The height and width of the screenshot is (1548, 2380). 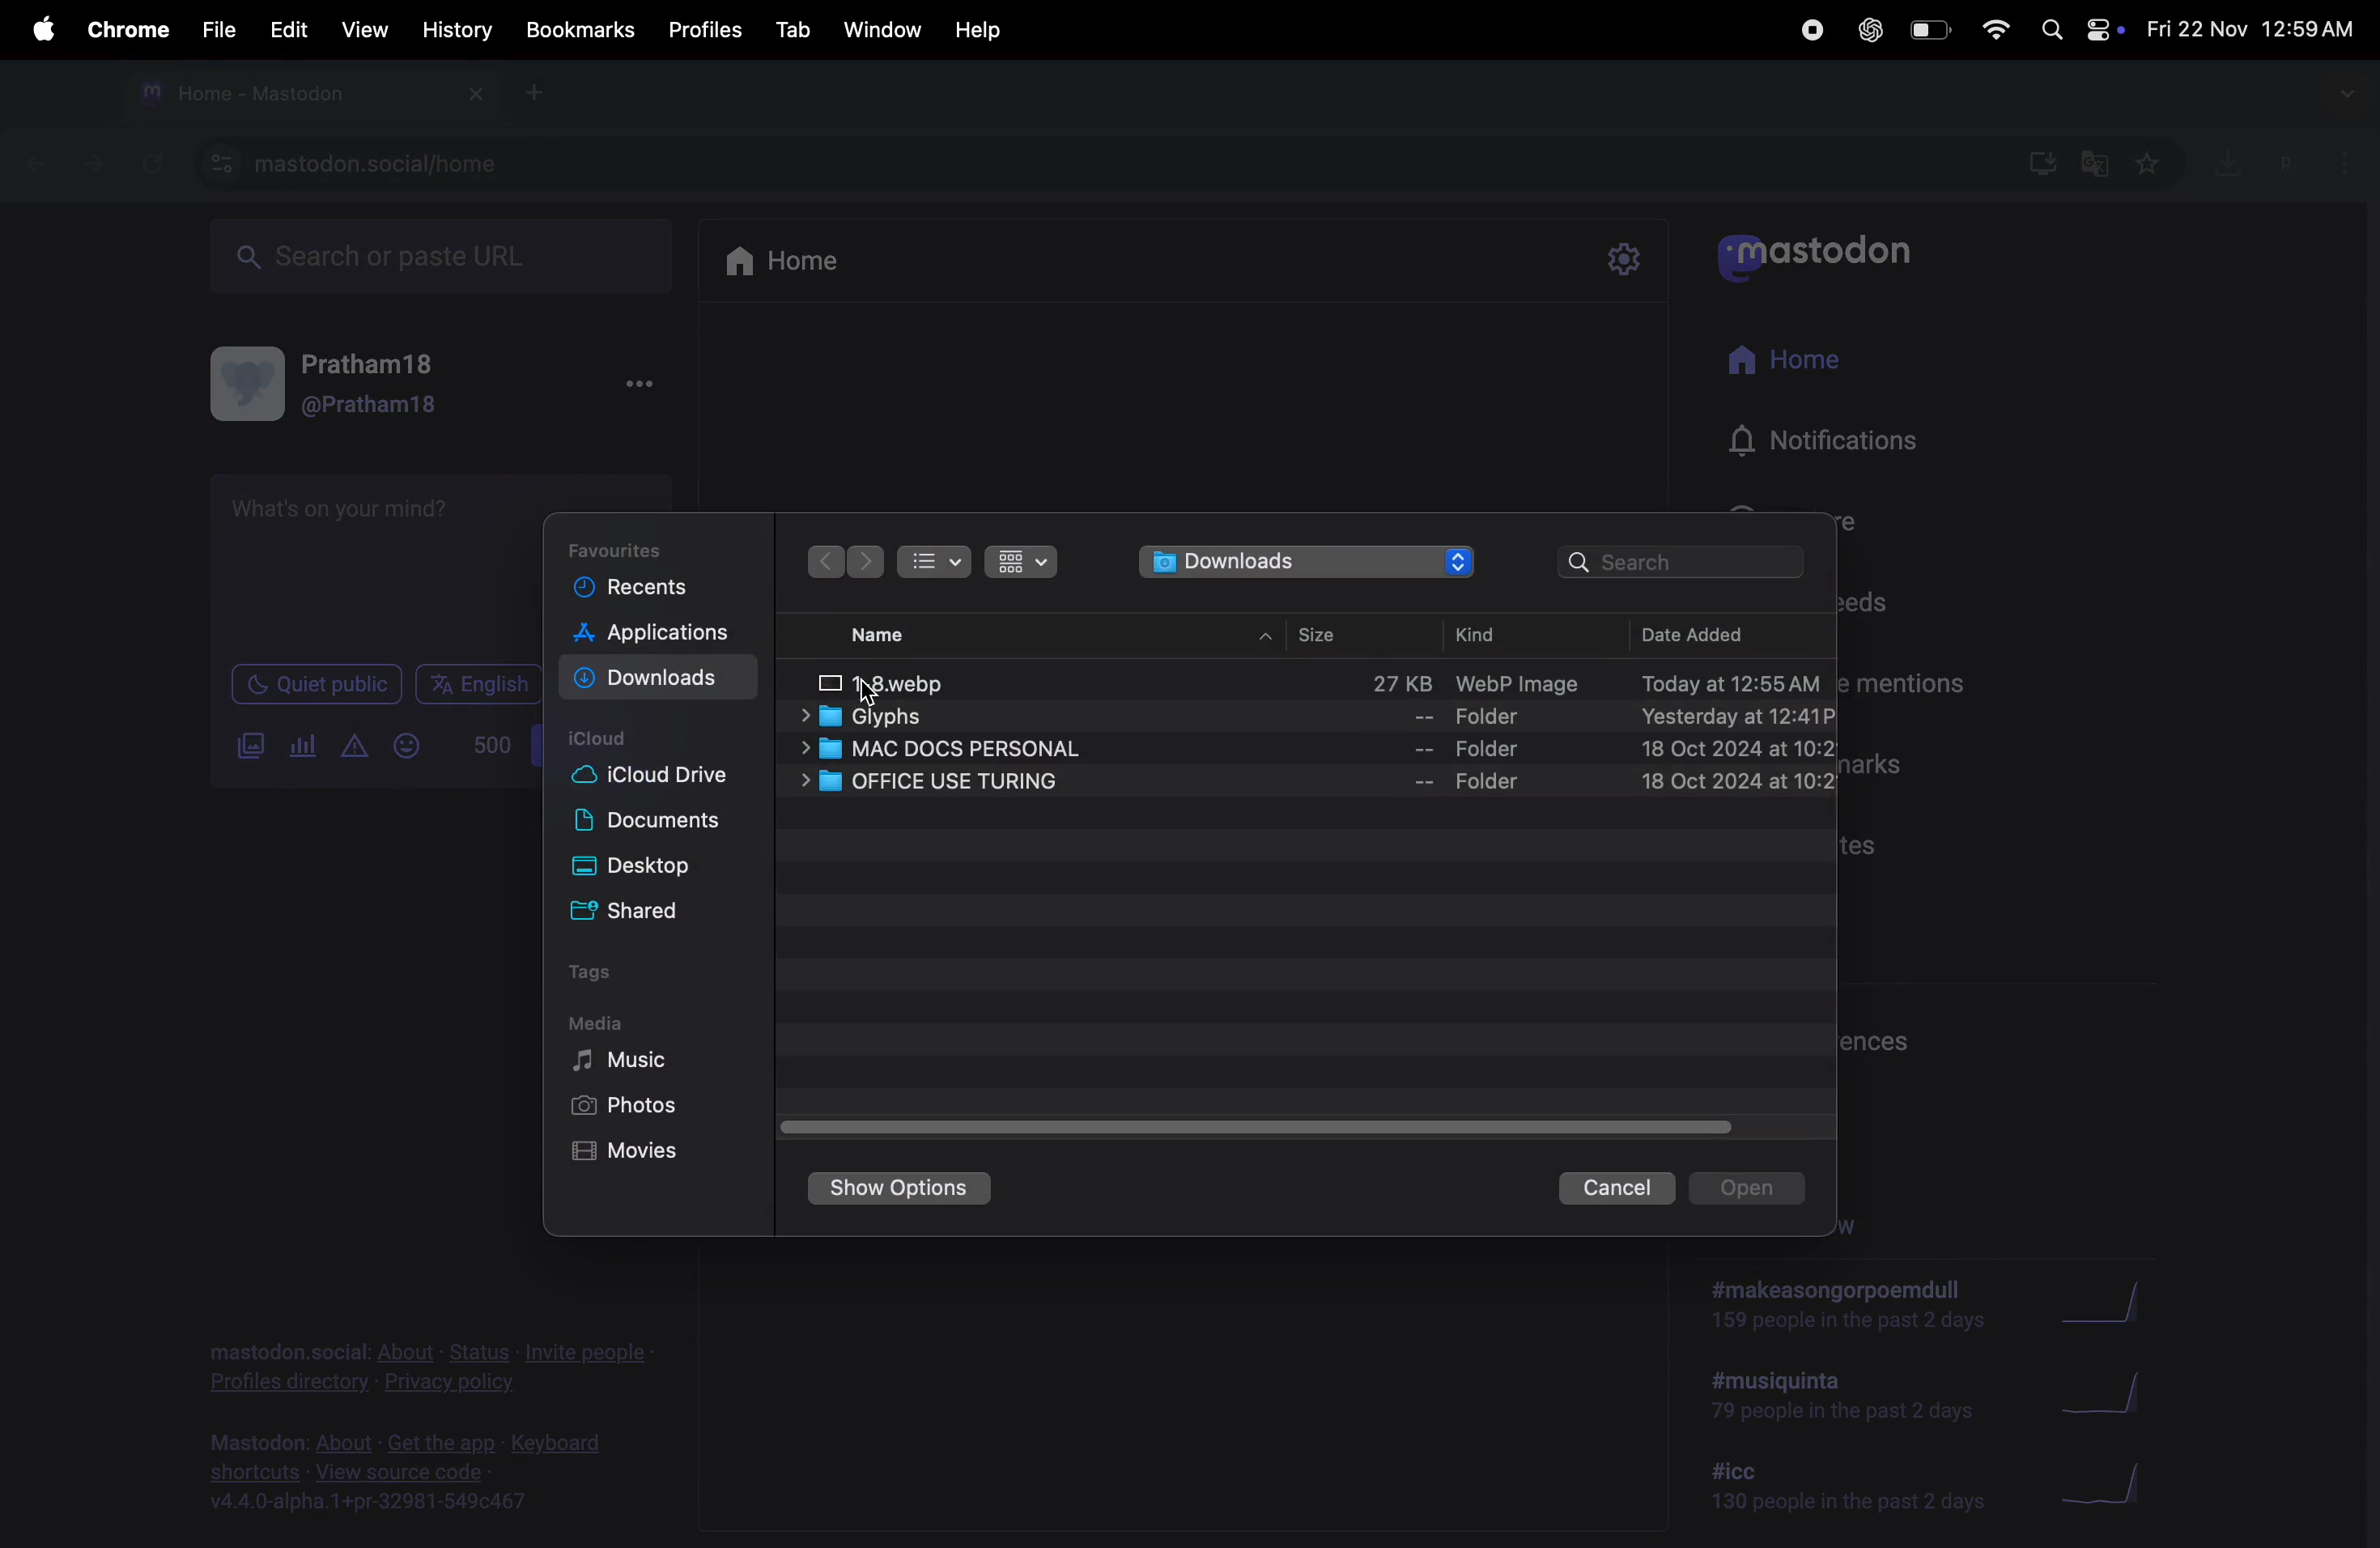 What do you see at coordinates (634, 586) in the screenshot?
I see `recents` at bounding box center [634, 586].